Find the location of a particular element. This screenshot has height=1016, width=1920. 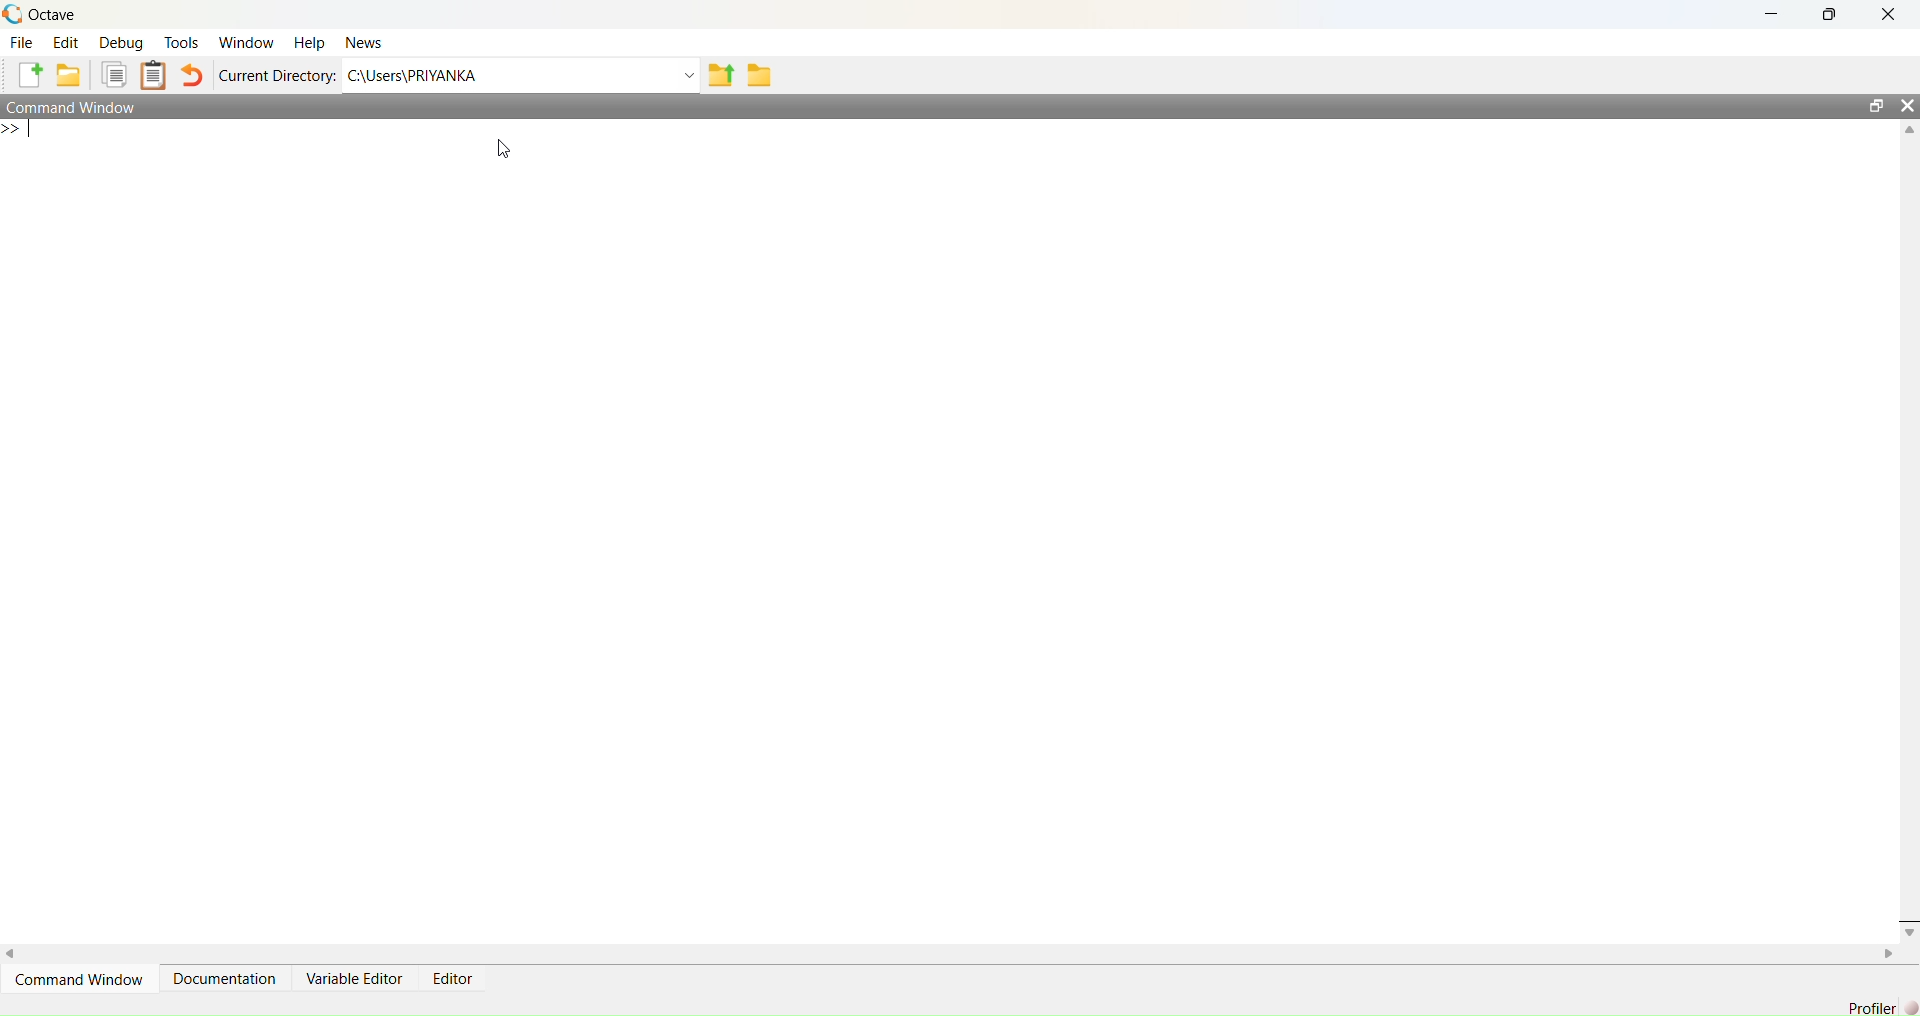

Documentation is located at coordinates (223, 979).